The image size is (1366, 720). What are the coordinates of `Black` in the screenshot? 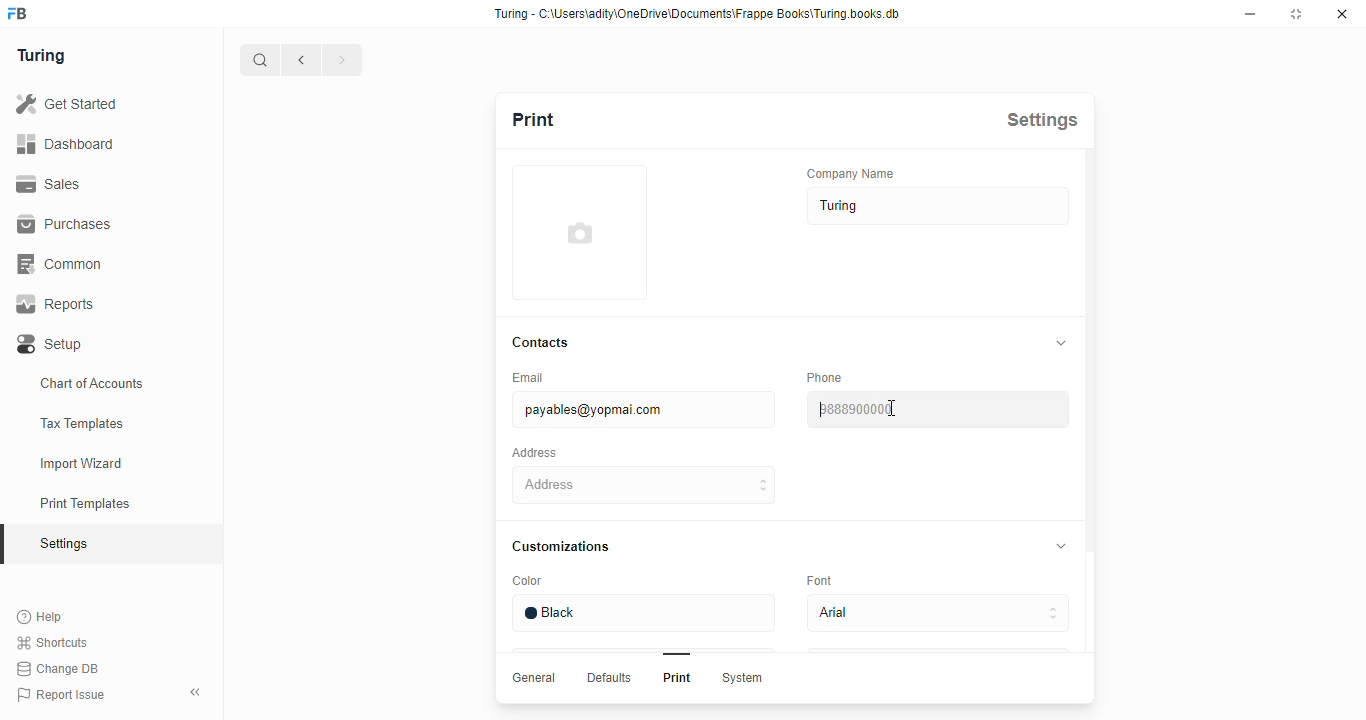 It's located at (638, 612).